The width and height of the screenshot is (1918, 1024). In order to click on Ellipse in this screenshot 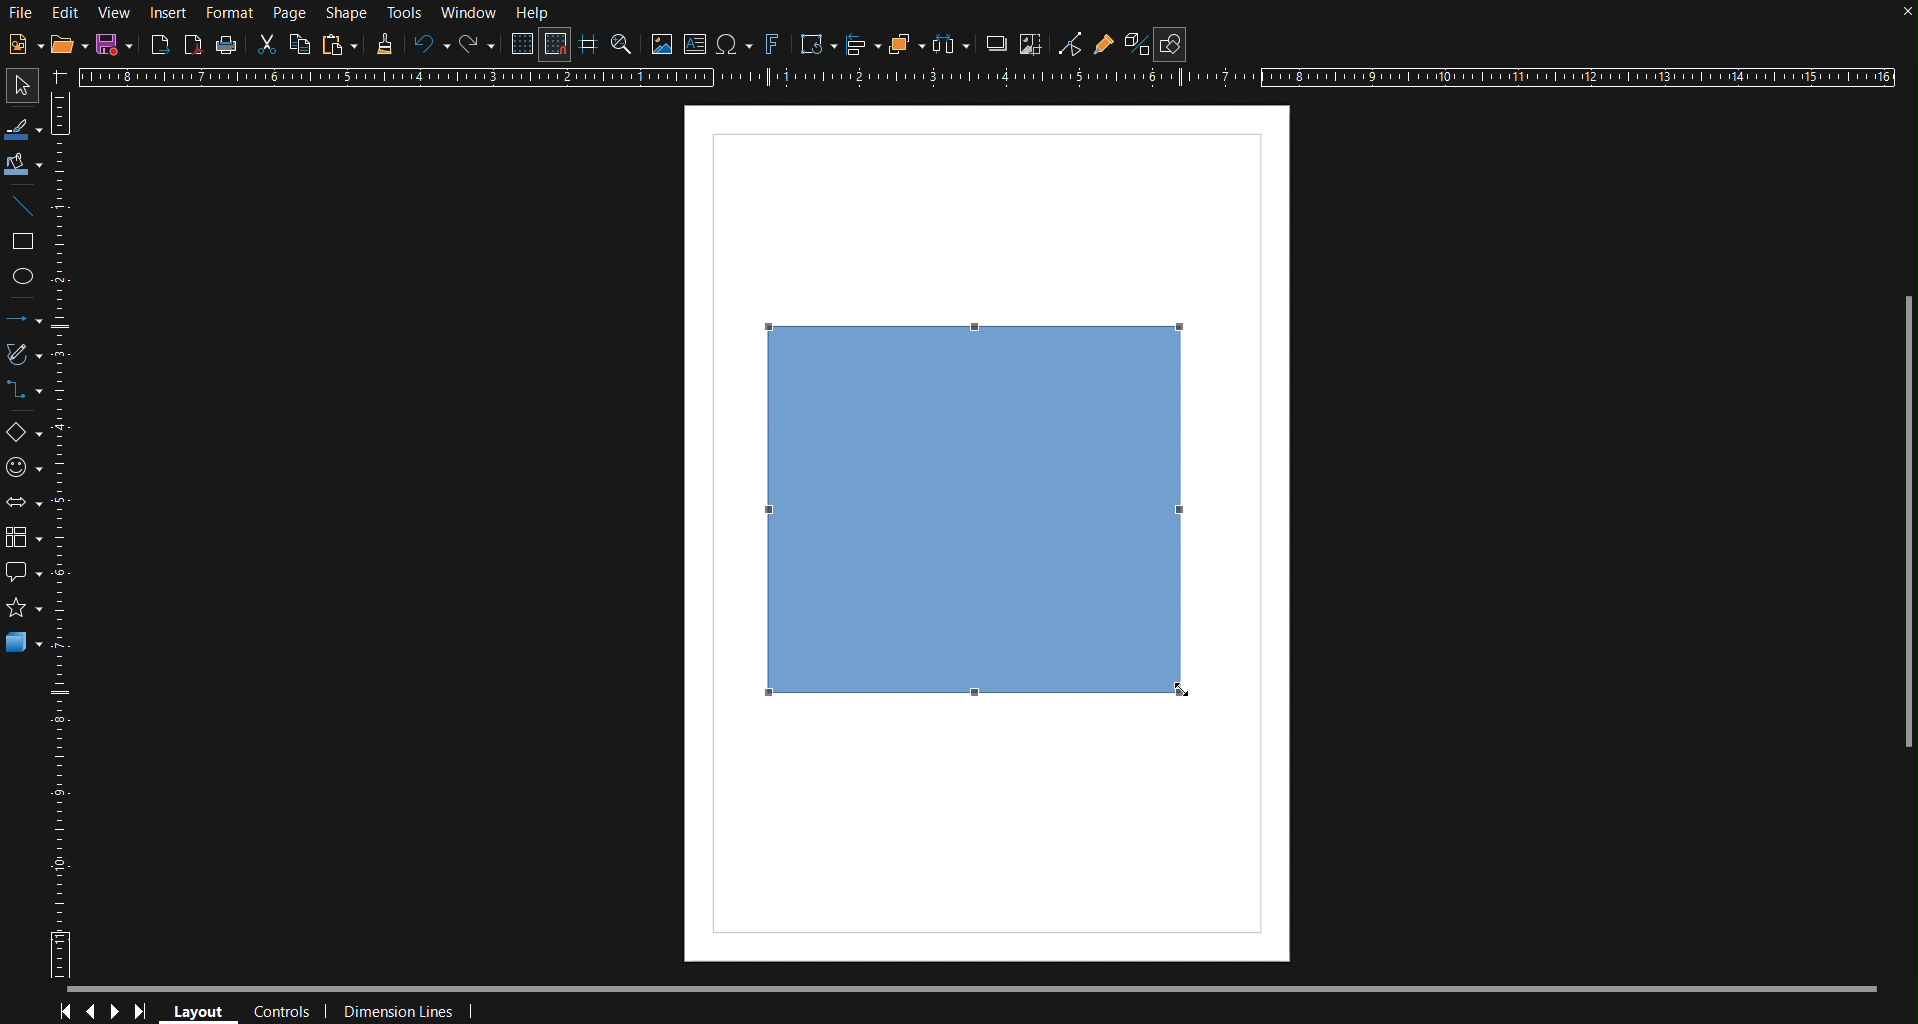, I will do `click(26, 282)`.